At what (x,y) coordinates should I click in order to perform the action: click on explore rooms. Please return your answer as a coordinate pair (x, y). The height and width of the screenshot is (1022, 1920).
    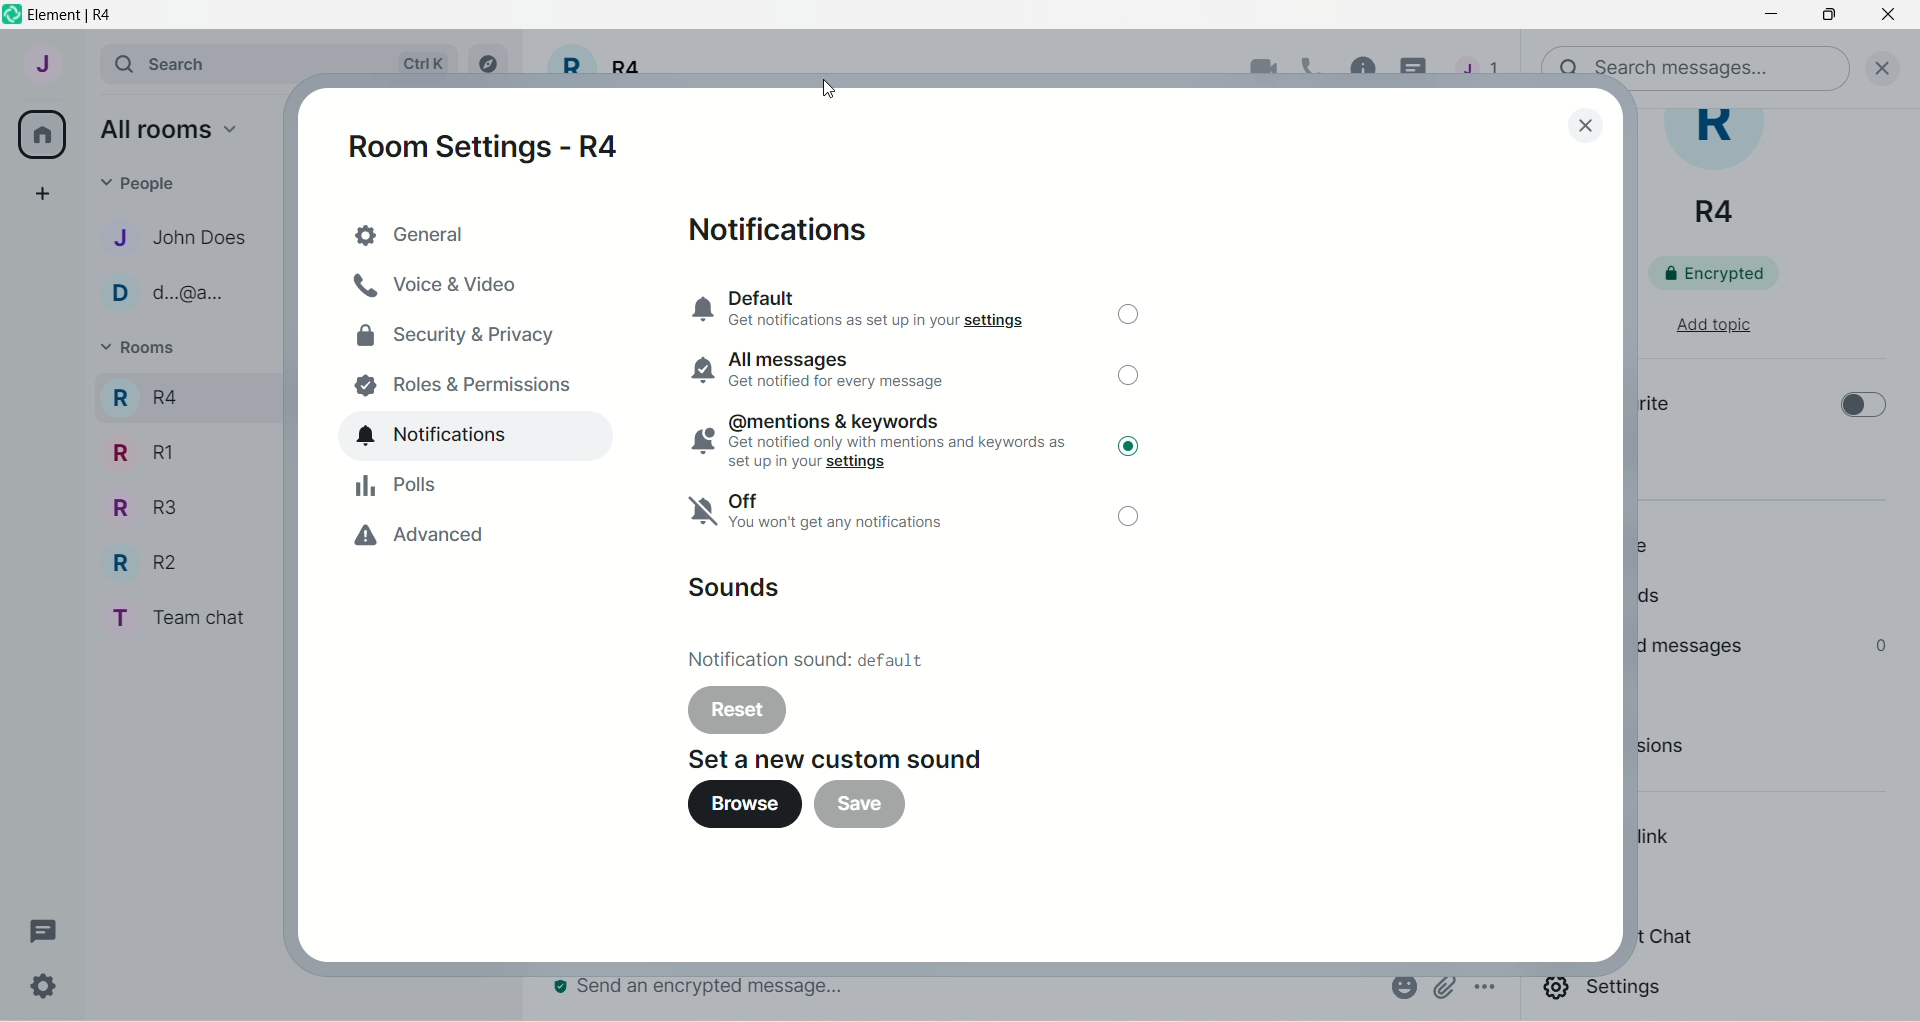
    Looking at the image, I should click on (490, 64).